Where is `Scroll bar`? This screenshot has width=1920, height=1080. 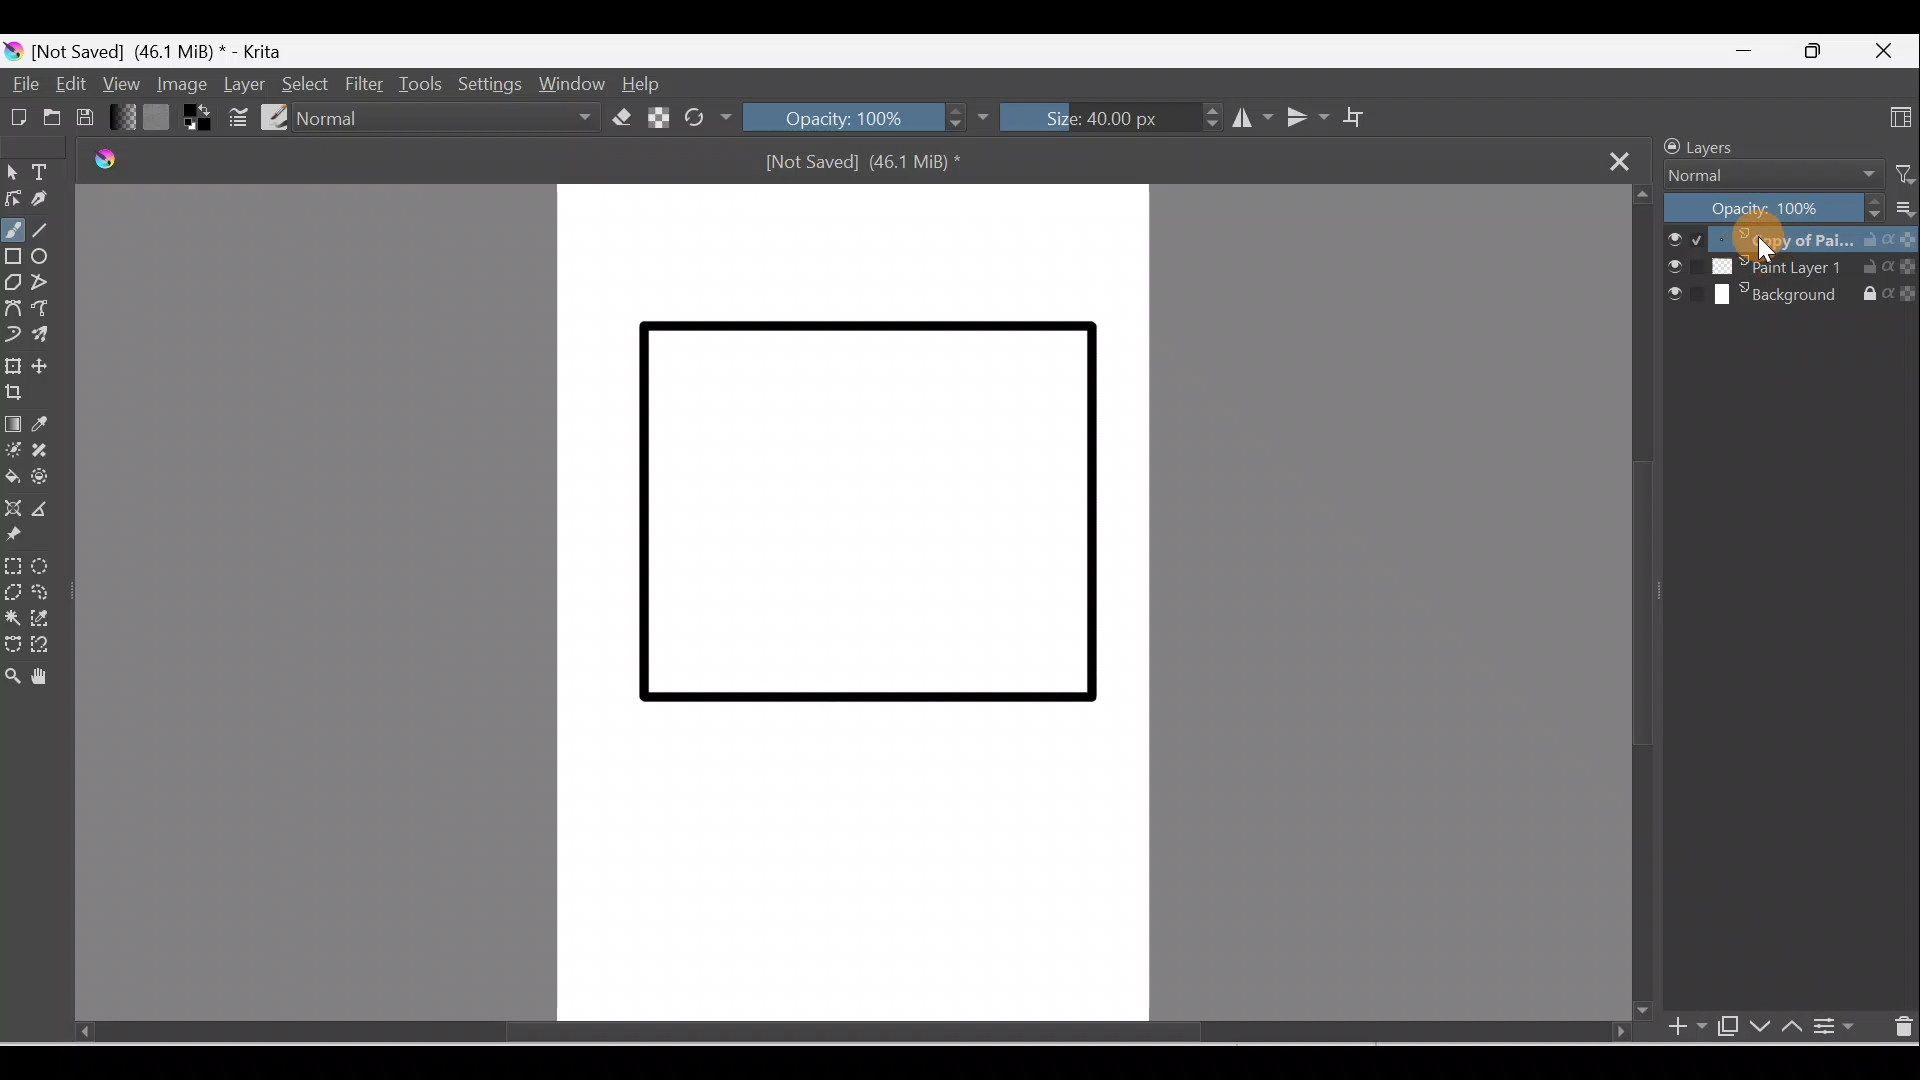
Scroll bar is located at coordinates (1639, 605).